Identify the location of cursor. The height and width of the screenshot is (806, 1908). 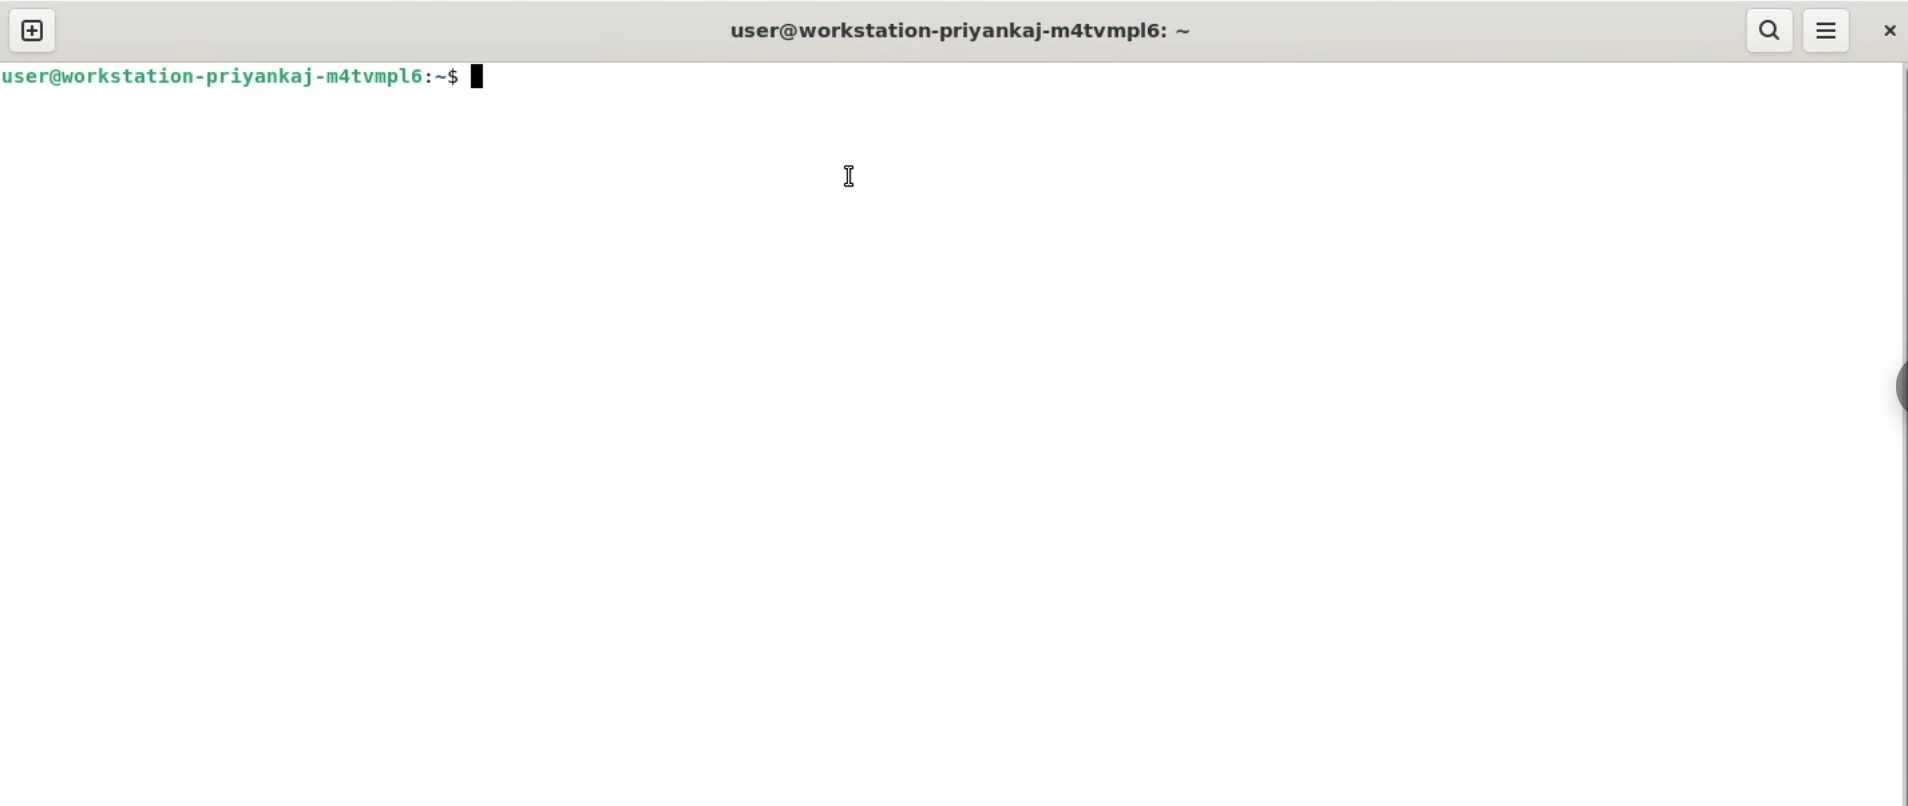
(844, 175).